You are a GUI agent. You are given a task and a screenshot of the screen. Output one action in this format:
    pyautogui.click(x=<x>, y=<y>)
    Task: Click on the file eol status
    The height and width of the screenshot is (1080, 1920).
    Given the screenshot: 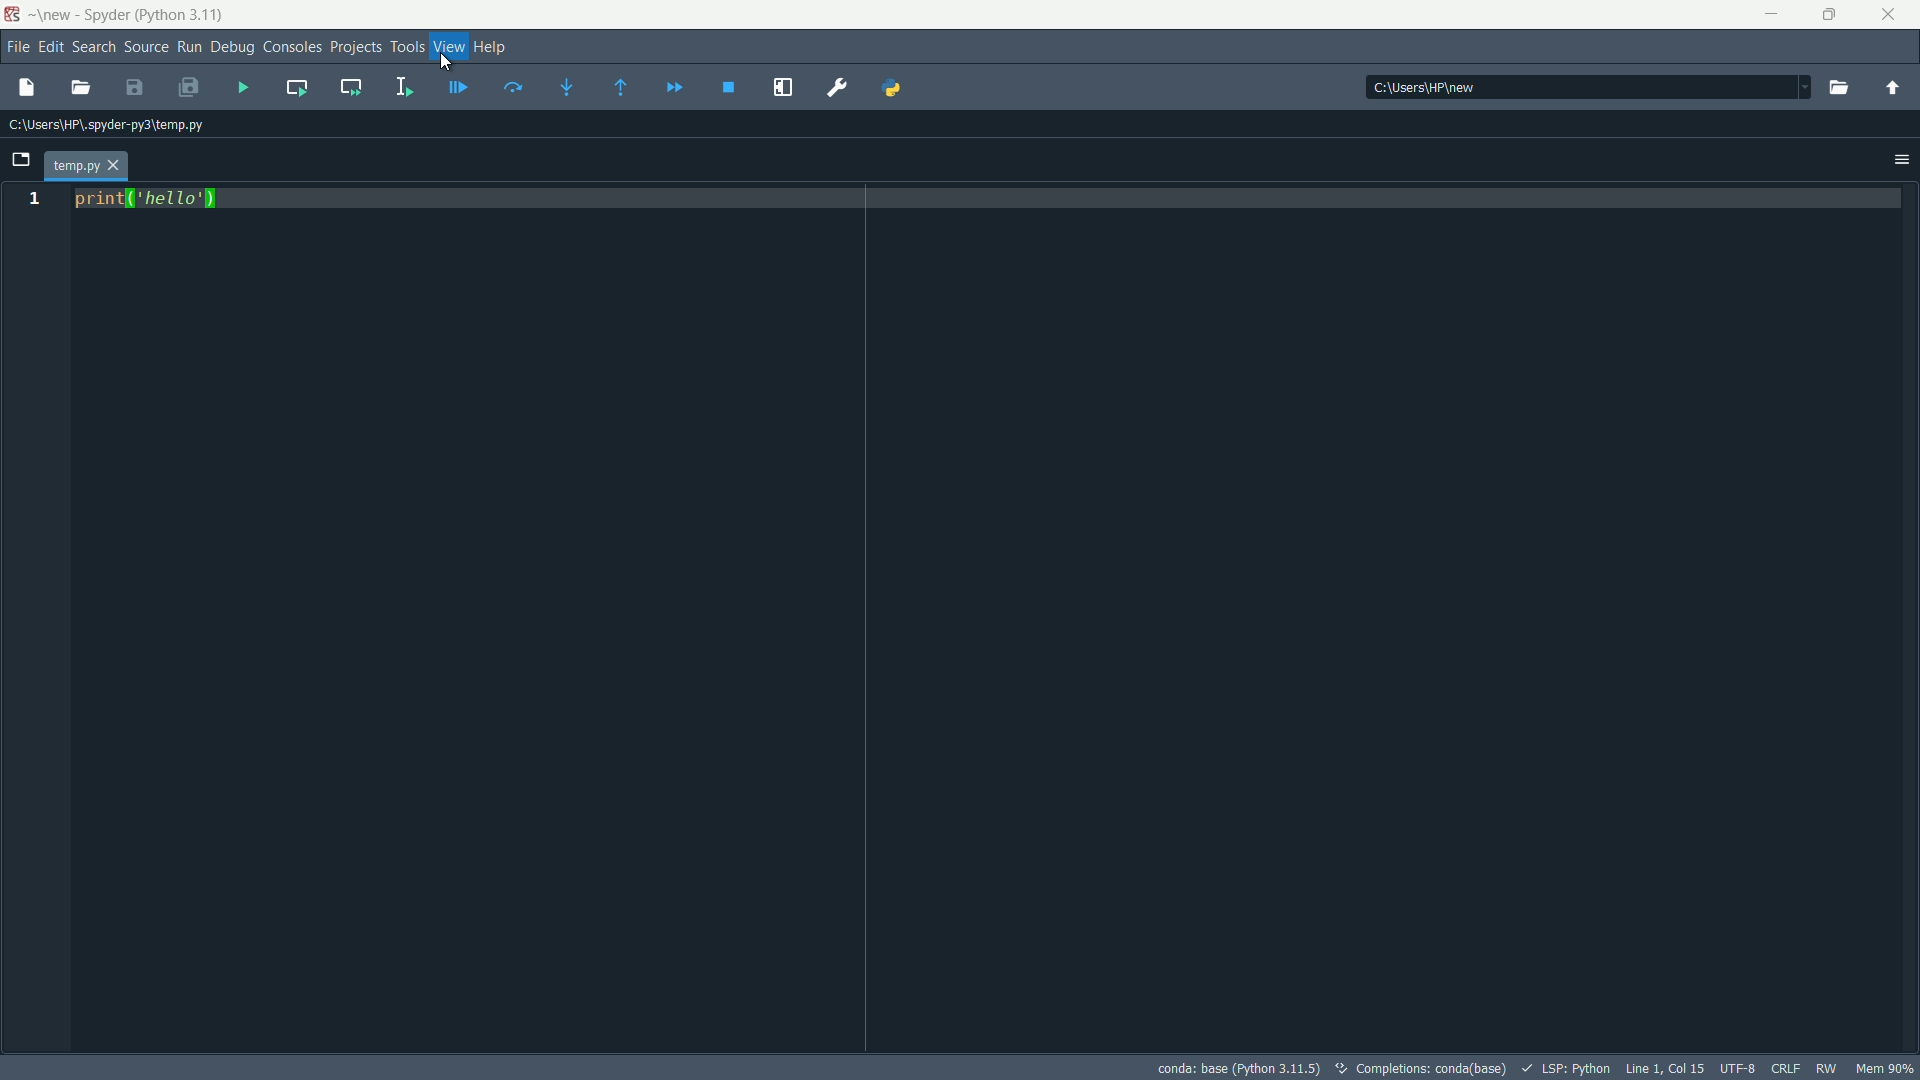 What is the action you would take?
    pyautogui.click(x=1786, y=1066)
    